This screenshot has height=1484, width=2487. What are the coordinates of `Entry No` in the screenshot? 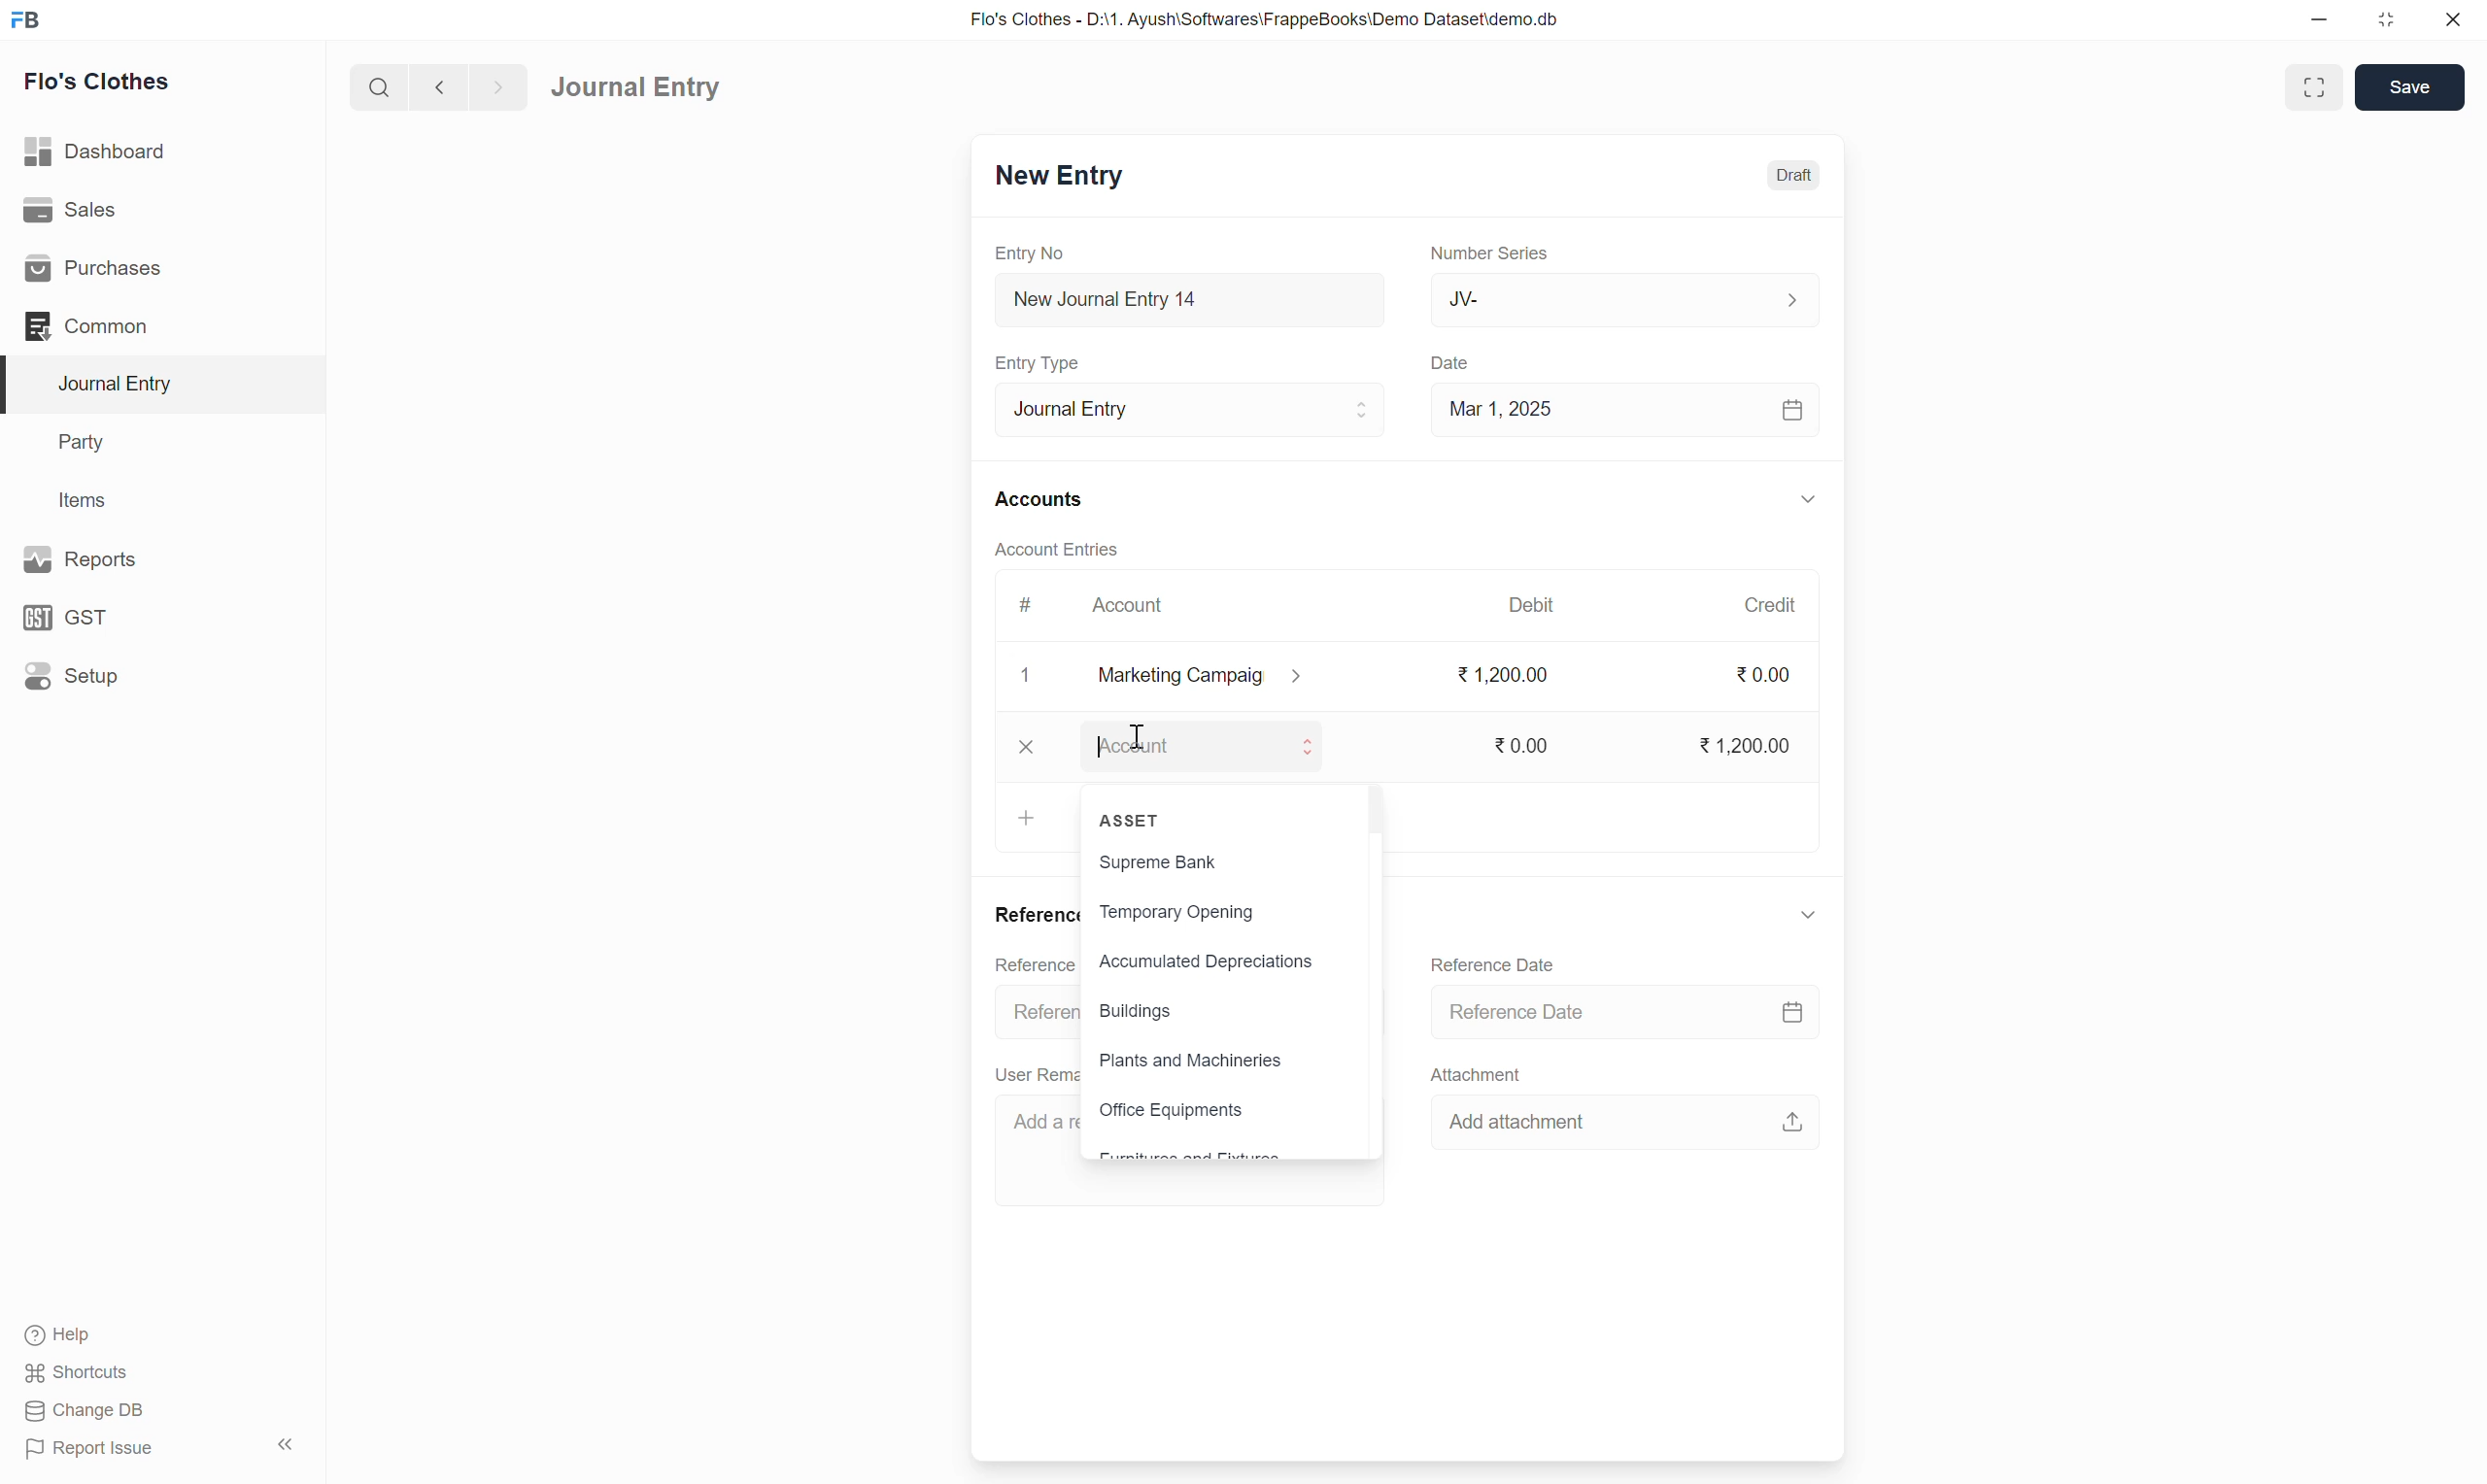 It's located at (1034, 253).